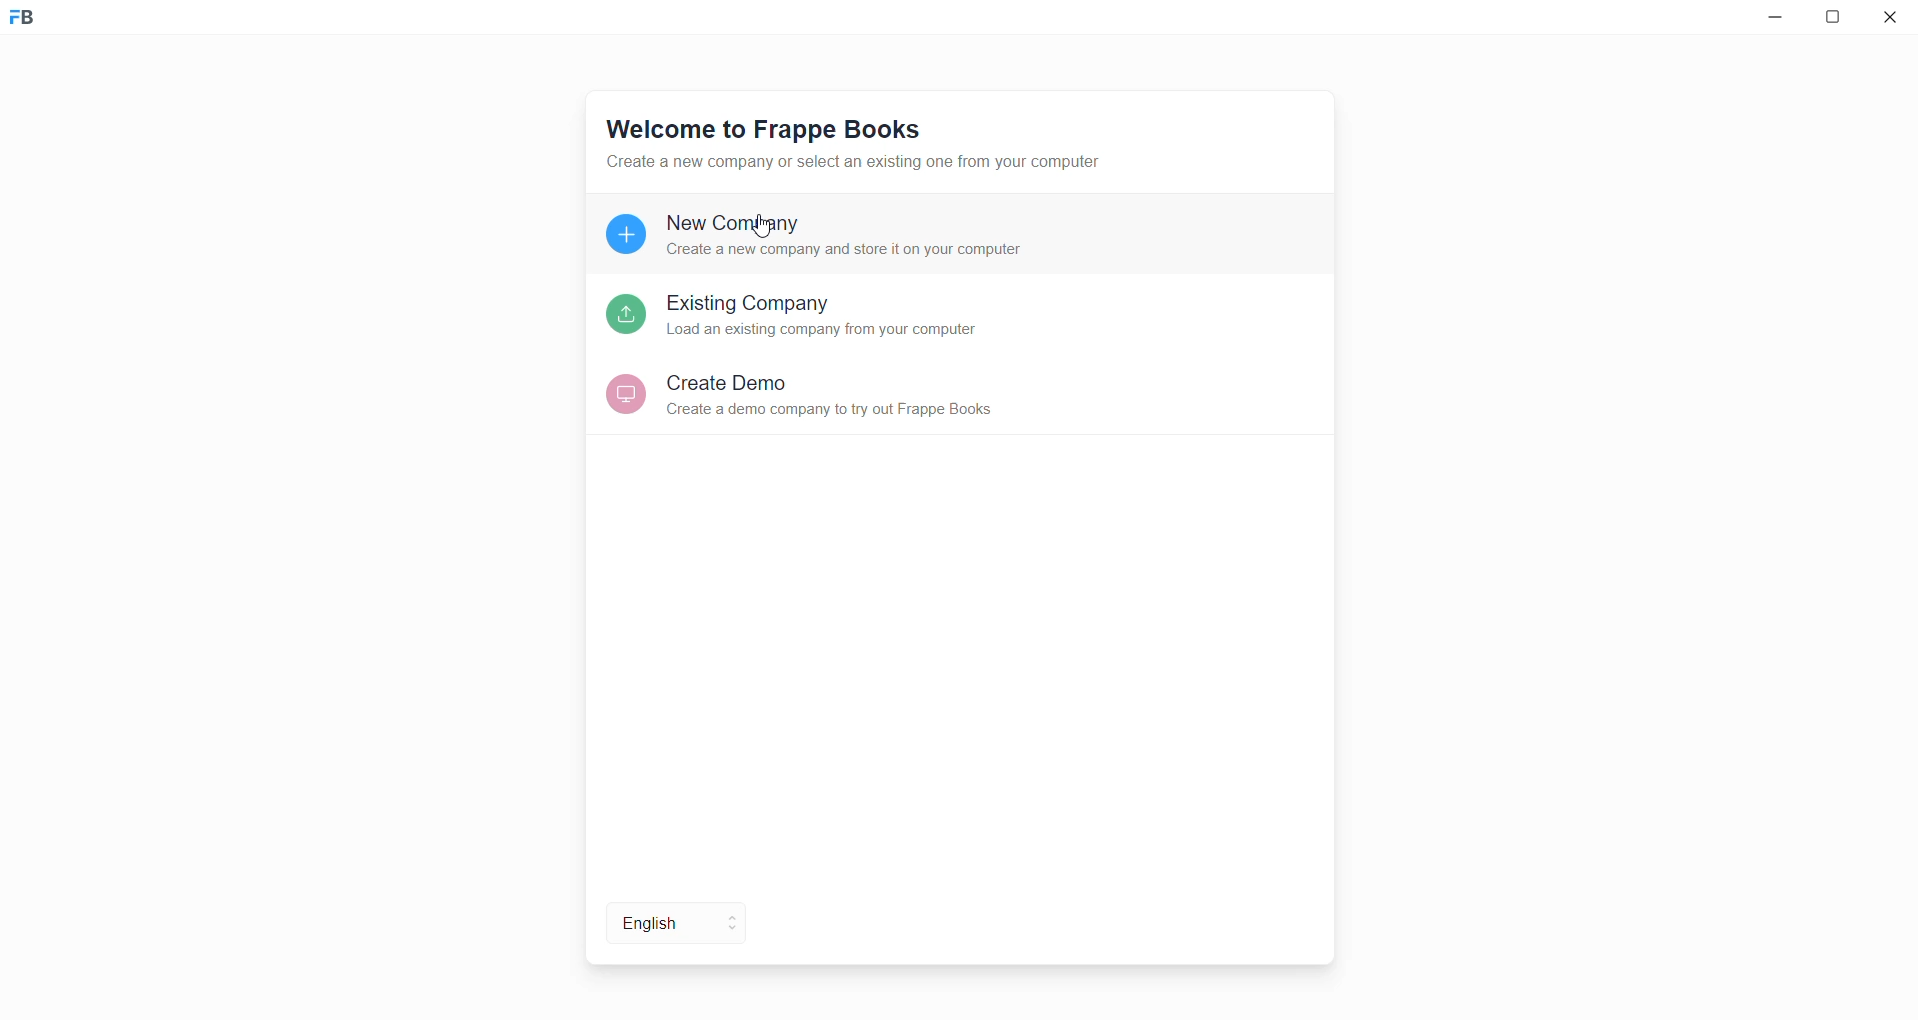 Image resolution: width=1918 pixels, height=1020 pixels. Describe the element at coordinates (853, 240) in the screenshot. I see `Create New Company` at that location.